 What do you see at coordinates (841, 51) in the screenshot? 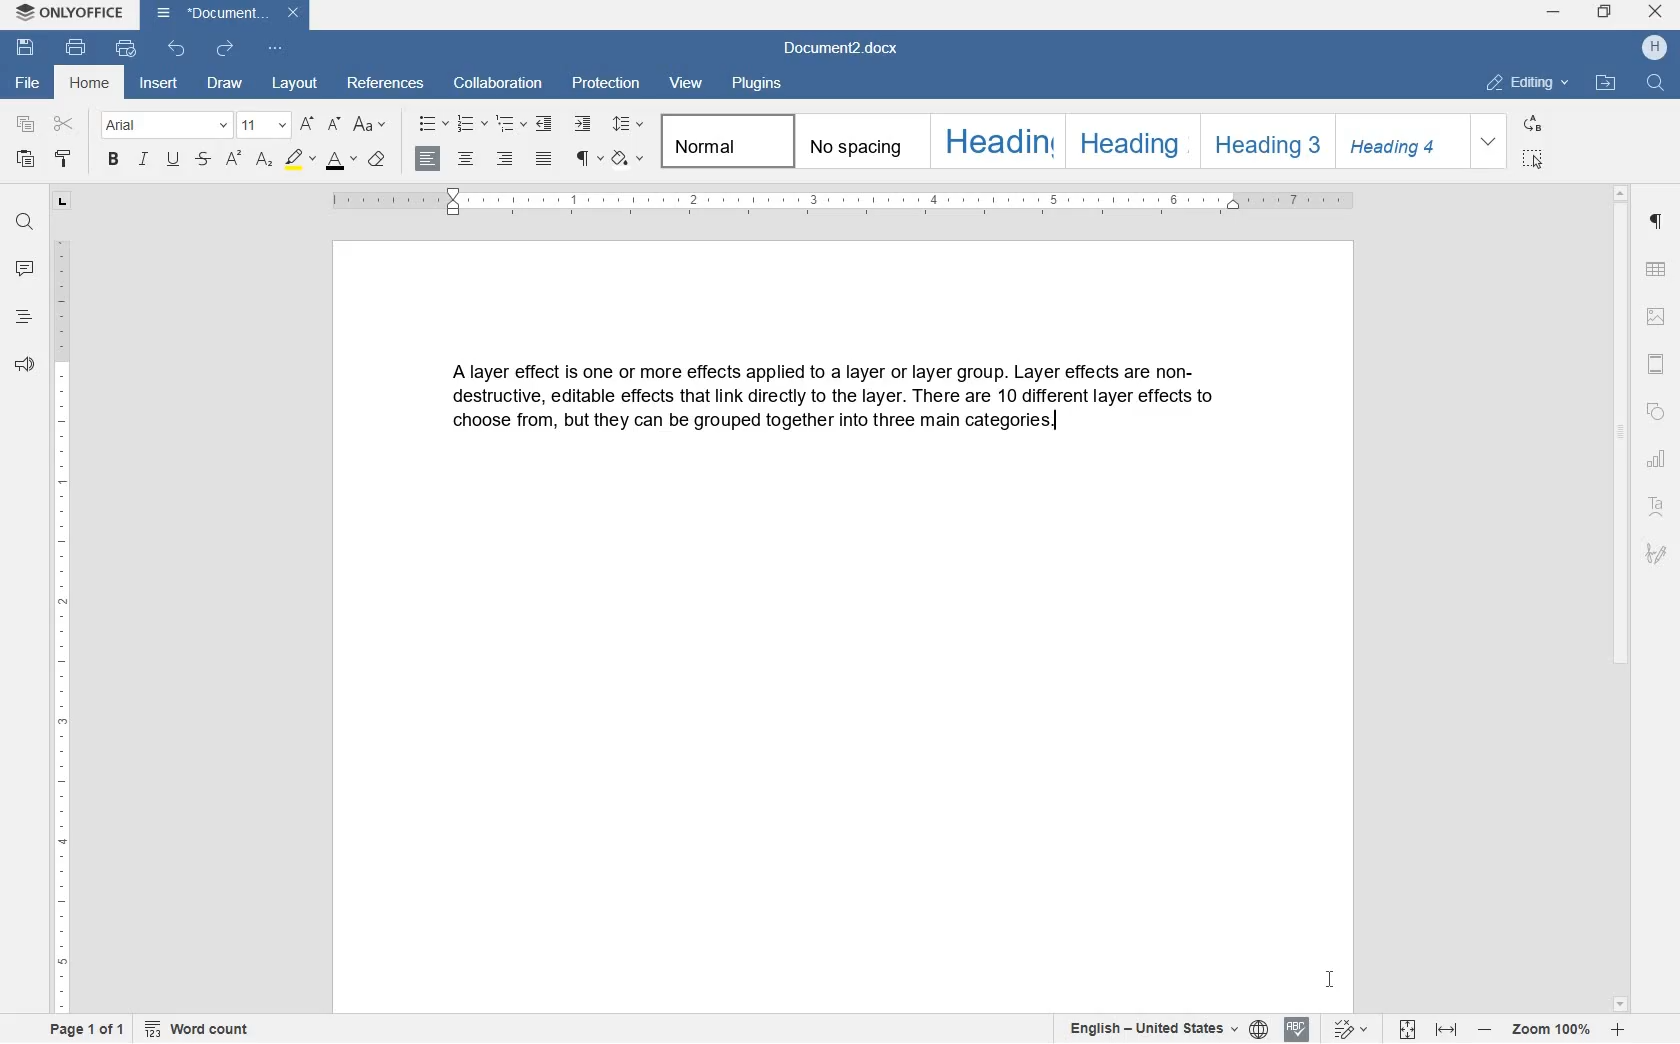
I see `Document2.docx` at bounding box center [841, 51].